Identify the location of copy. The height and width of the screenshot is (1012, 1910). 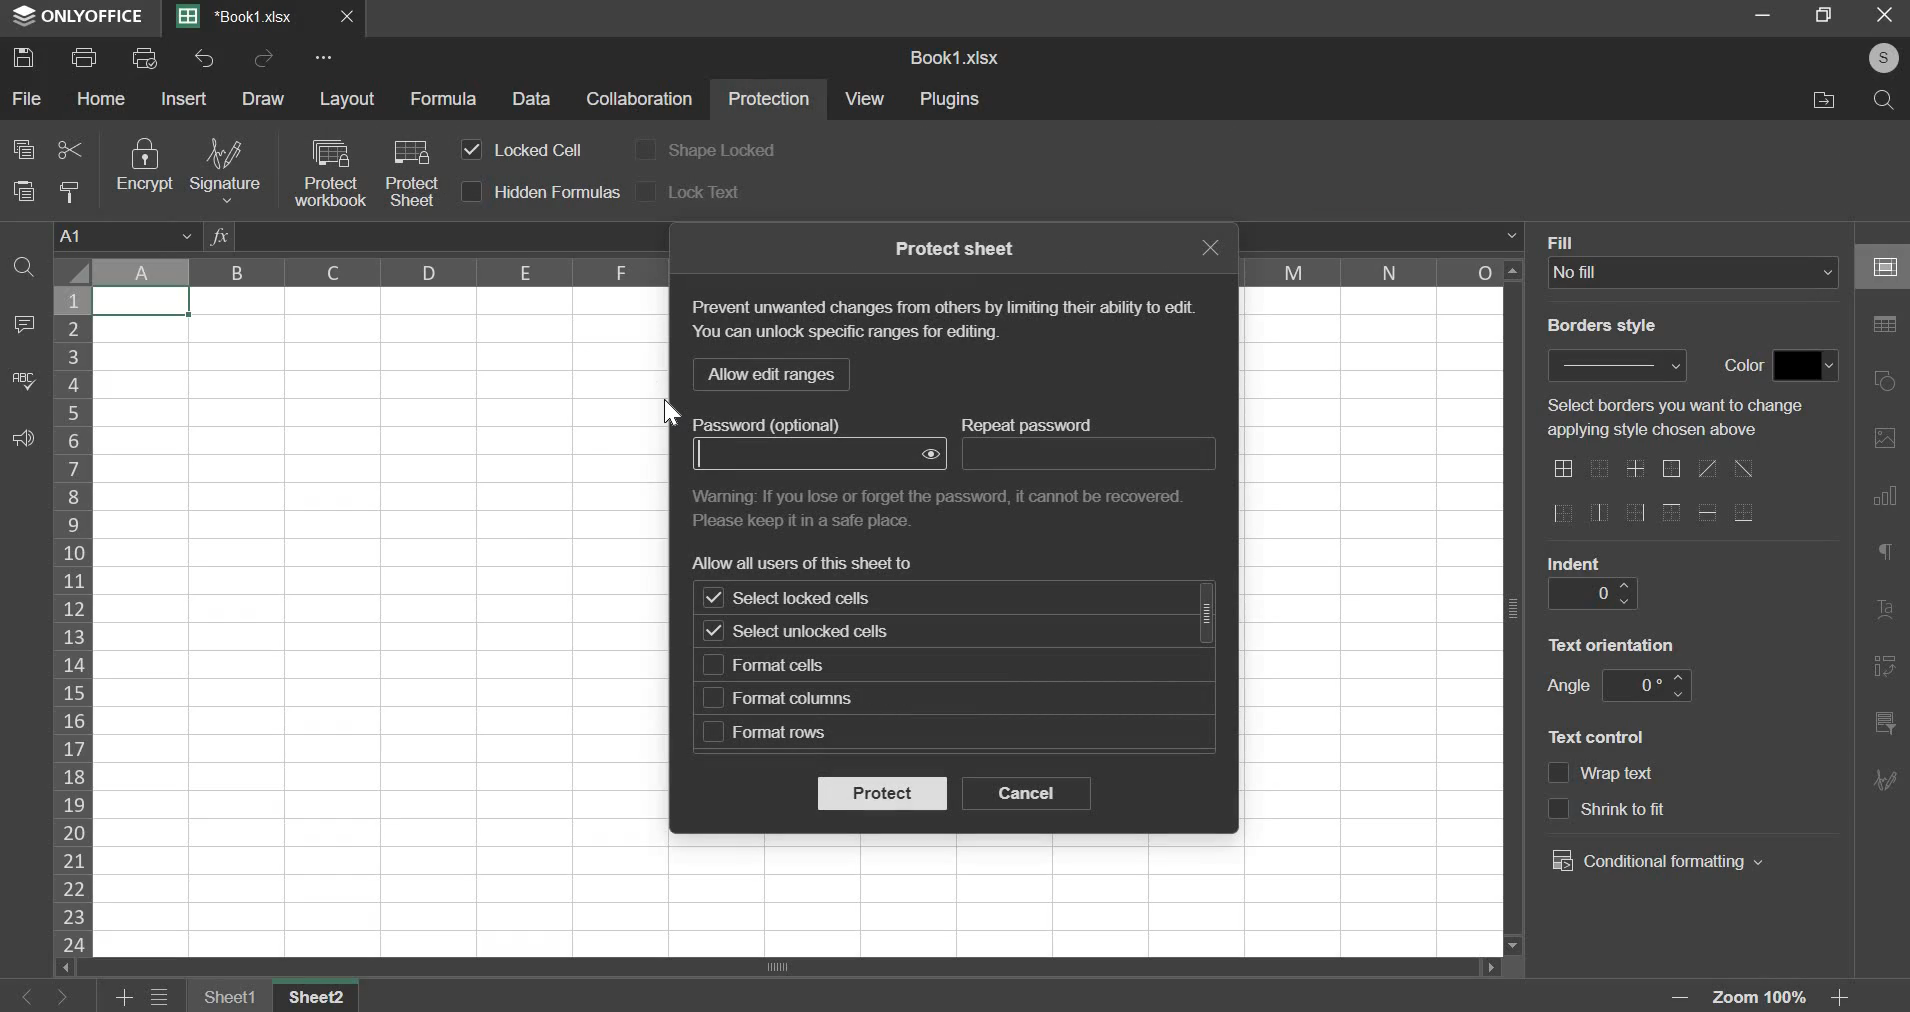
(23, 148).